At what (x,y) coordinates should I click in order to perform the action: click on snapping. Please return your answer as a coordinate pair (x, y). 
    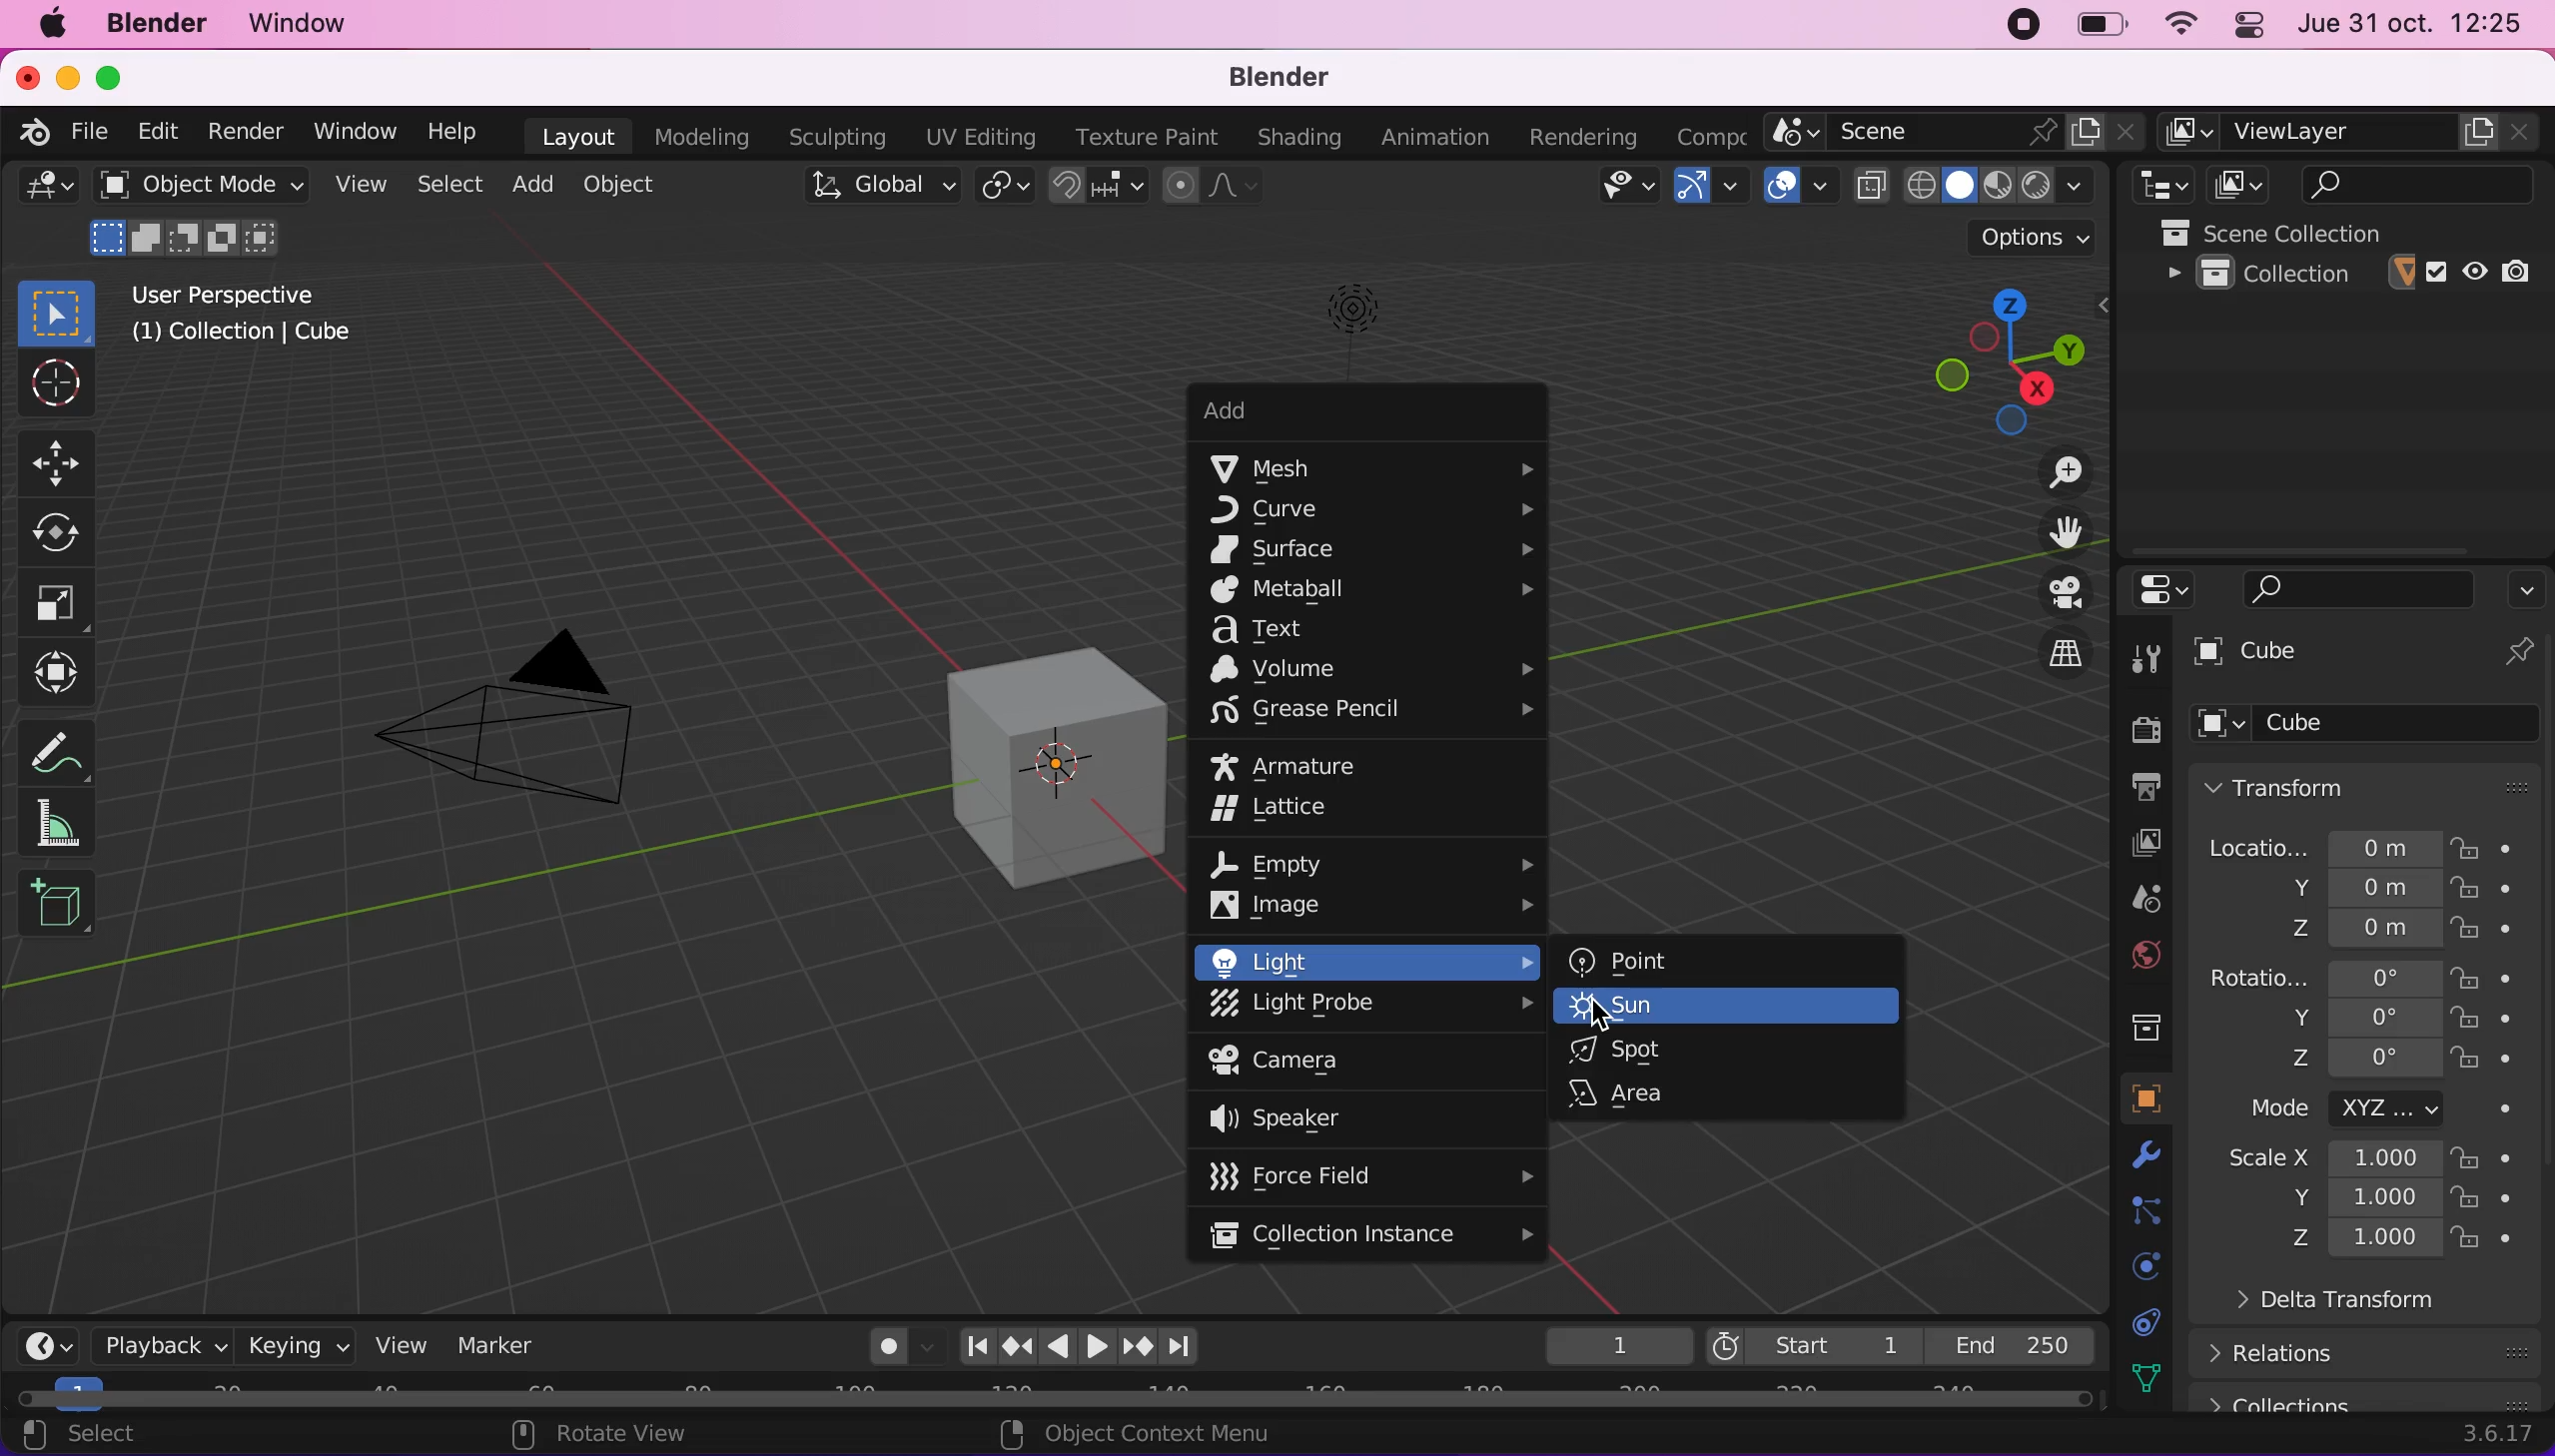
    Looking at the image, I should click on (1102, 187).